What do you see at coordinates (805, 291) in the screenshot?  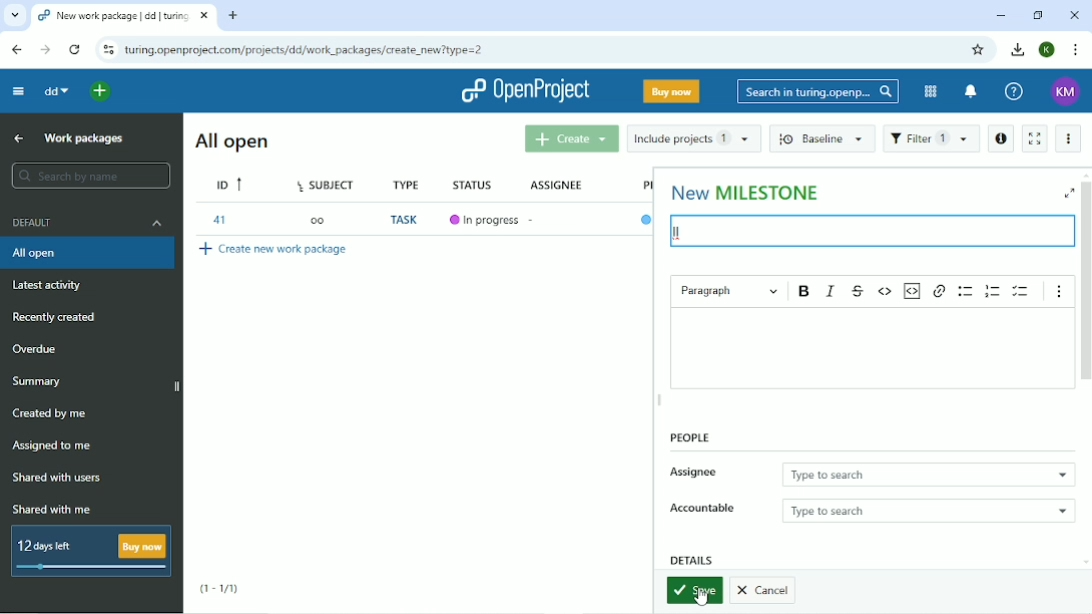 I see `Bold` at bounding box center [805, 291].